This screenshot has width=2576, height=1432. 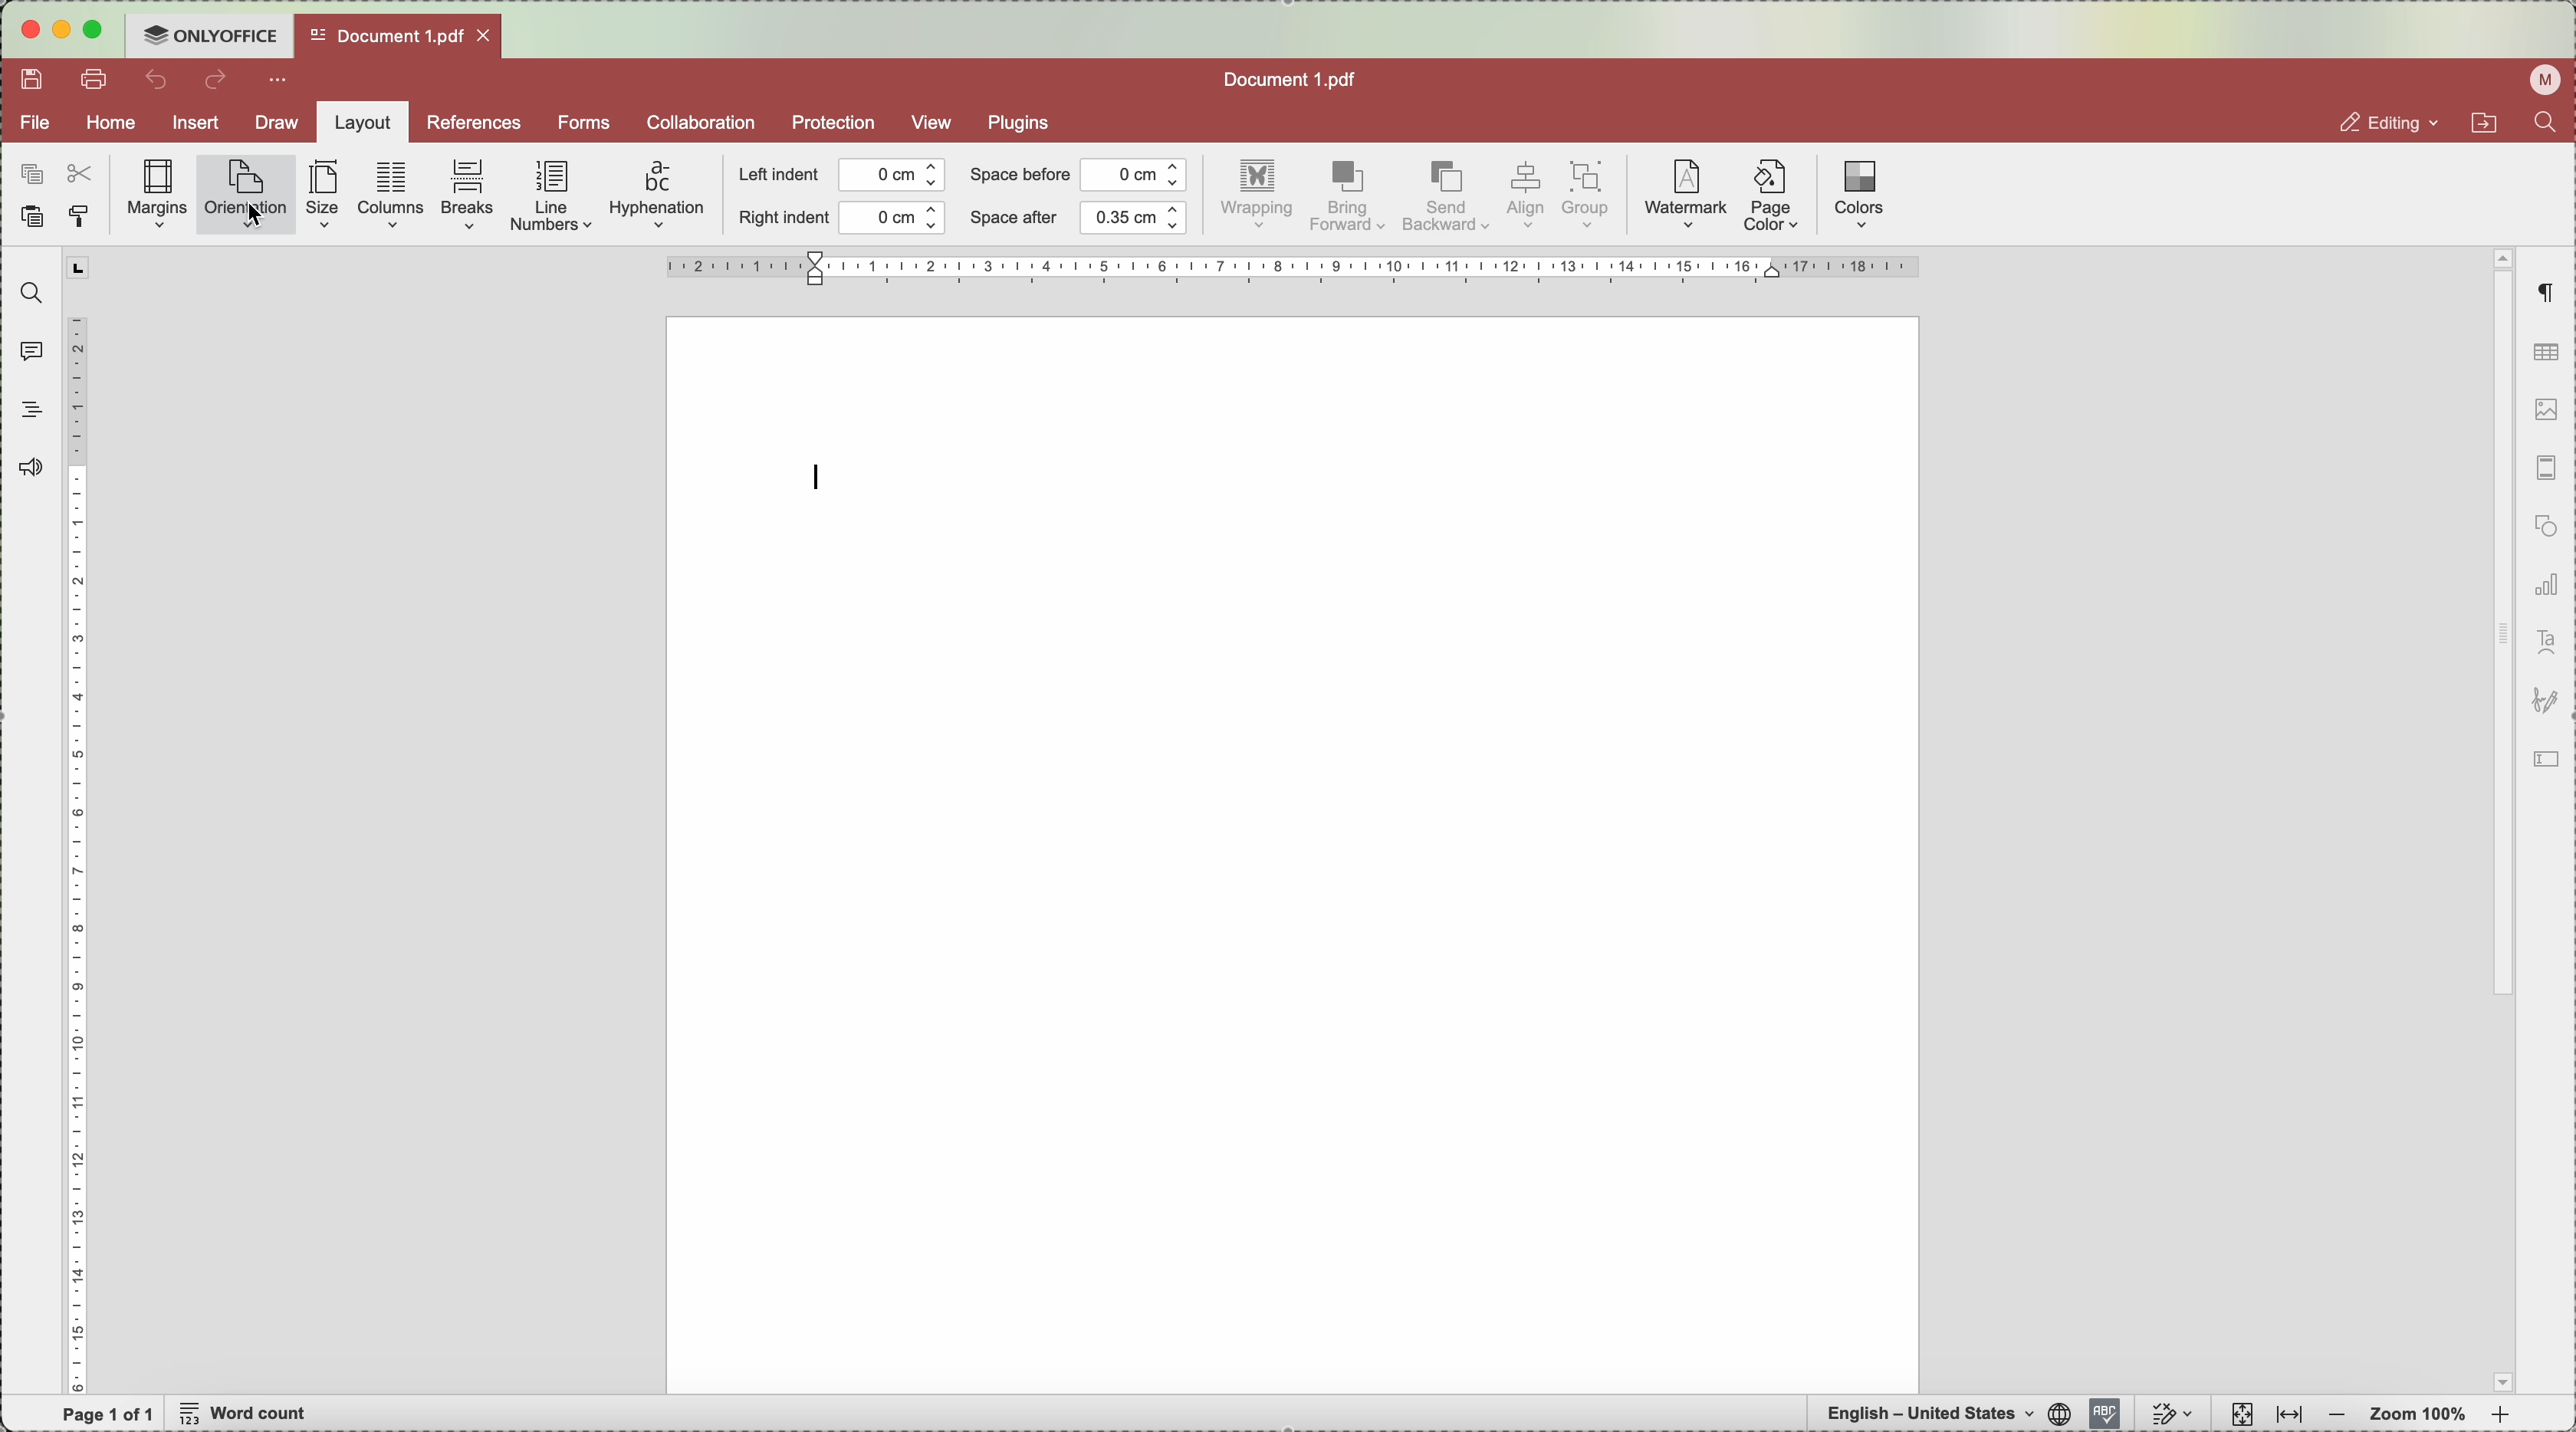 What do you see at coordinates (262, 218) in the screenshot?
I see `cursor` at bounding box center [262, 218].